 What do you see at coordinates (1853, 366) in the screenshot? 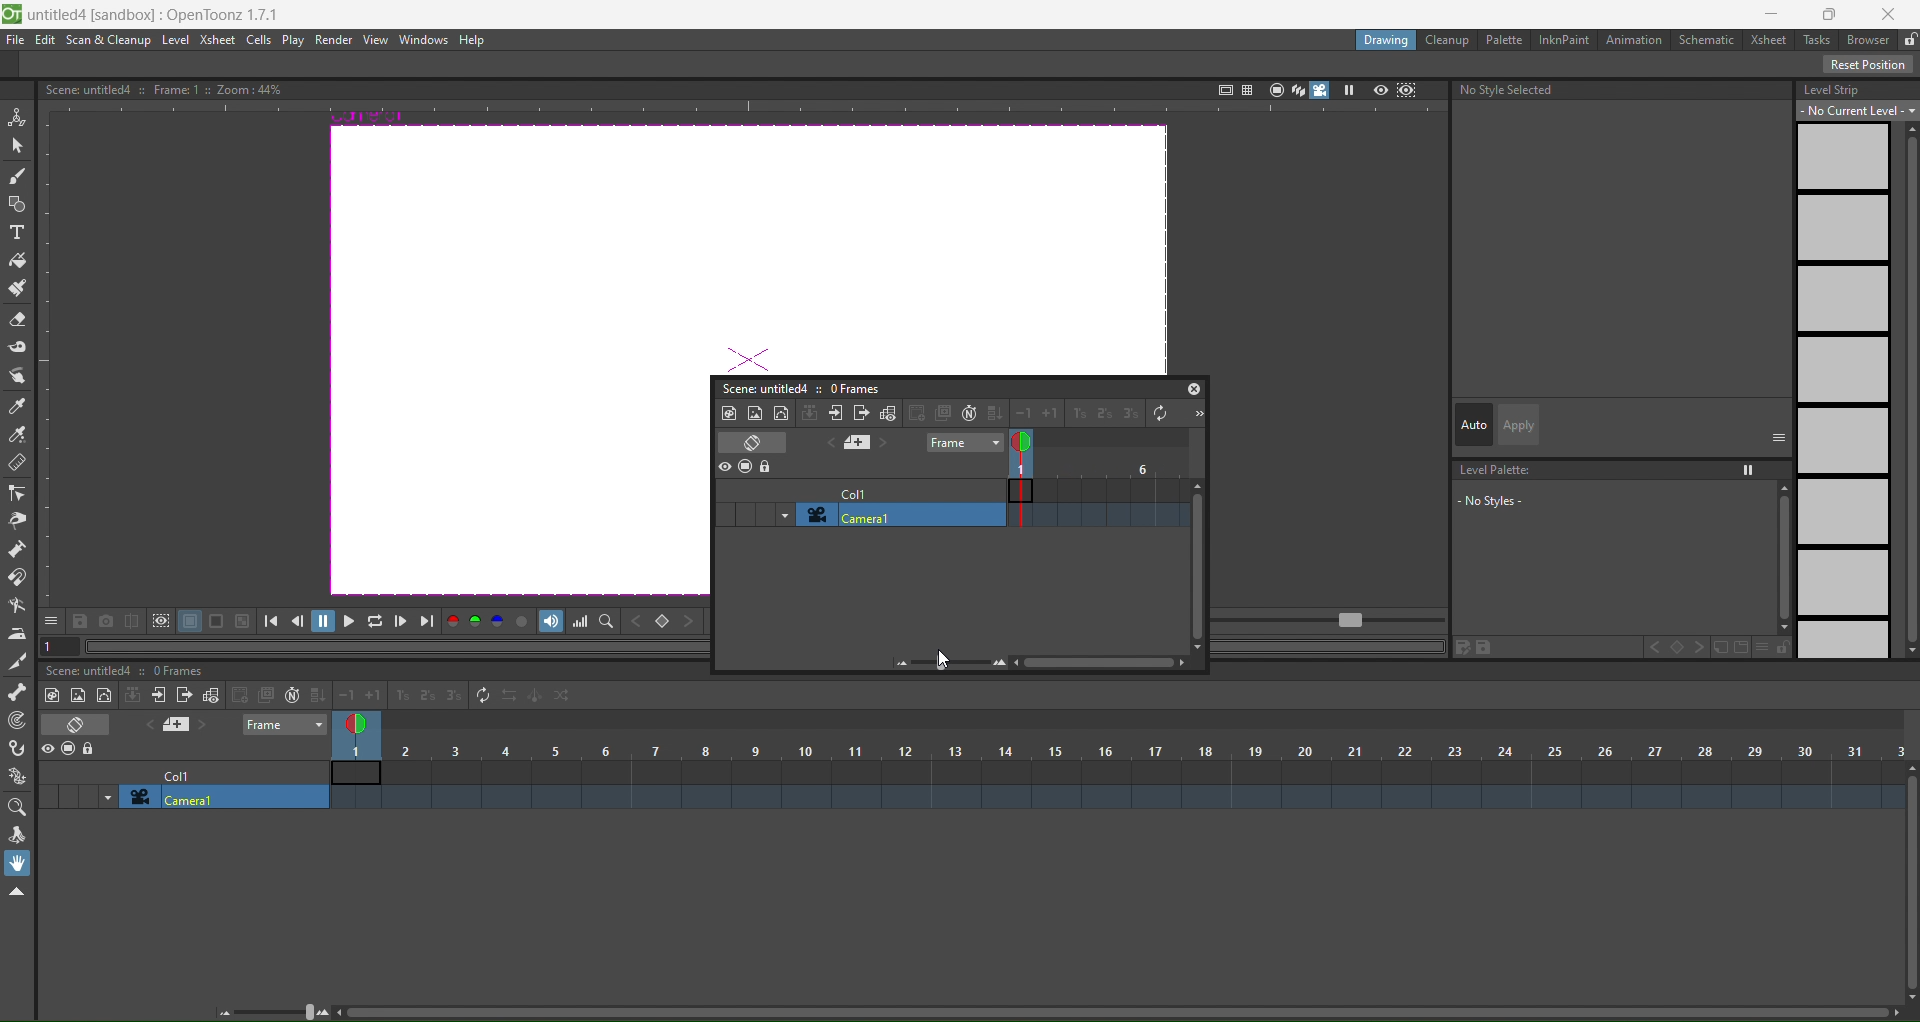
I see `level strip` at bounding box center [1853, 366].